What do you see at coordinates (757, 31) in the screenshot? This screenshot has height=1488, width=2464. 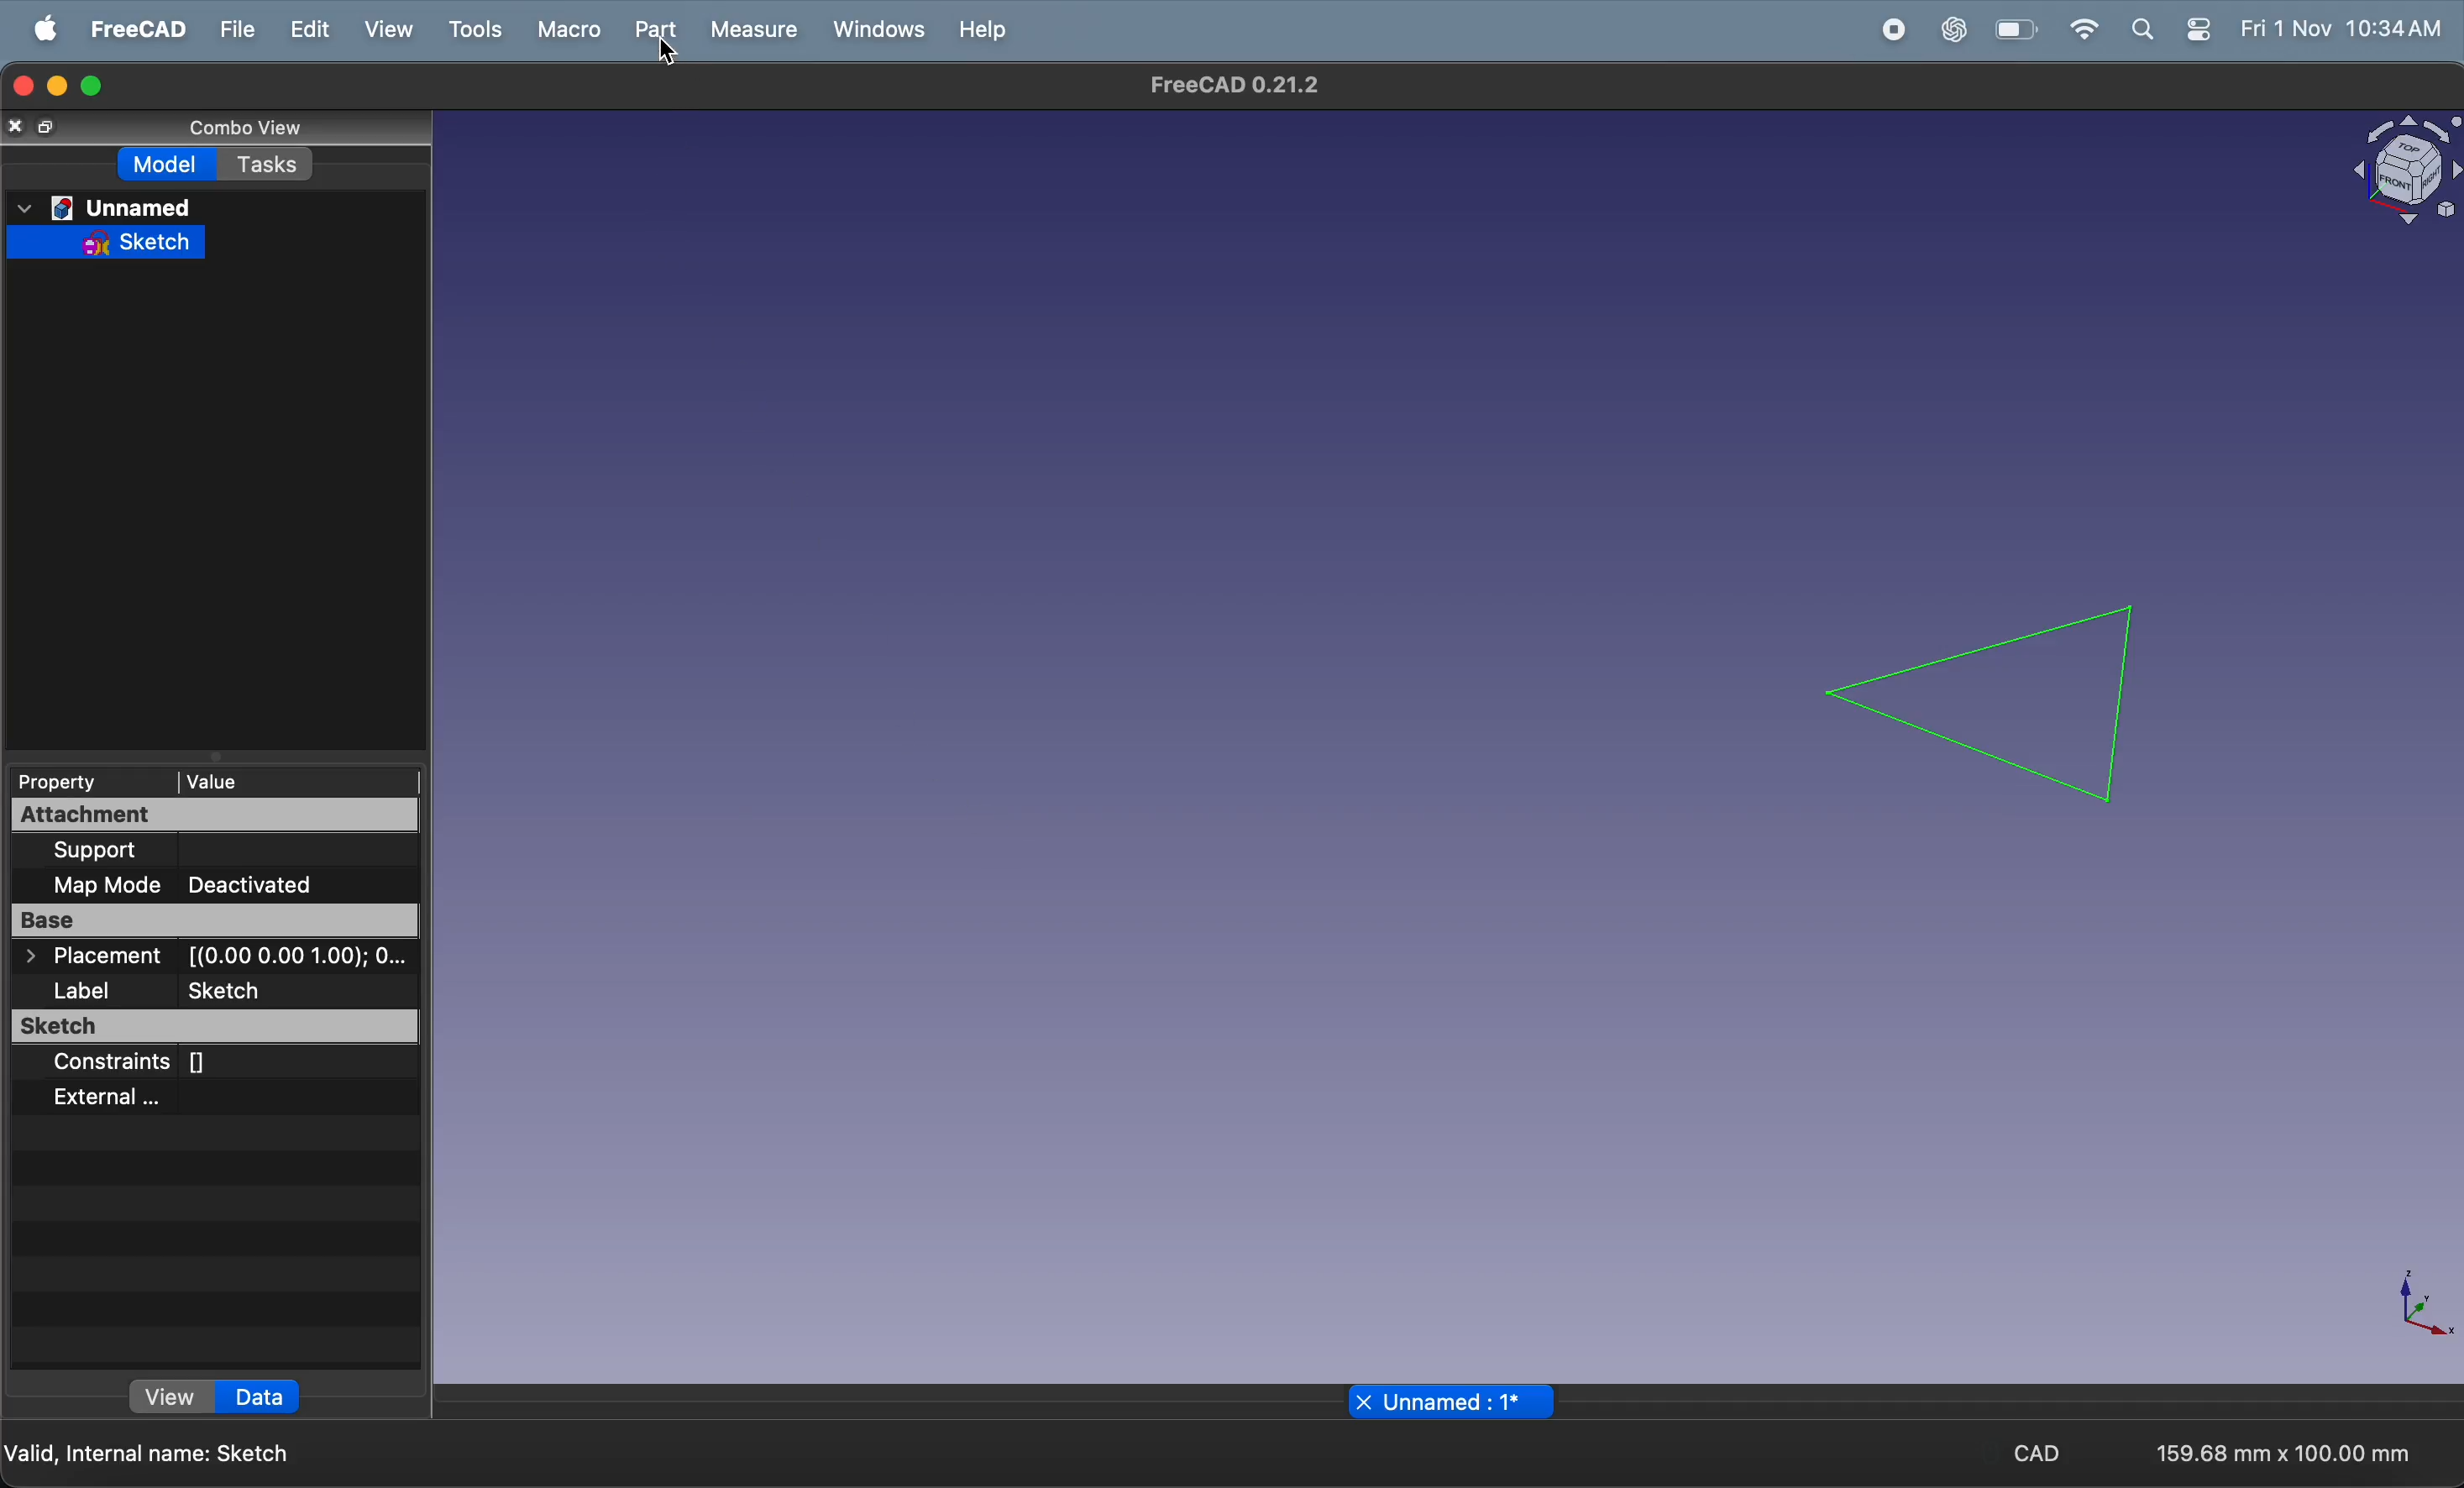 I see `measure` at bounding box center [757, 31].